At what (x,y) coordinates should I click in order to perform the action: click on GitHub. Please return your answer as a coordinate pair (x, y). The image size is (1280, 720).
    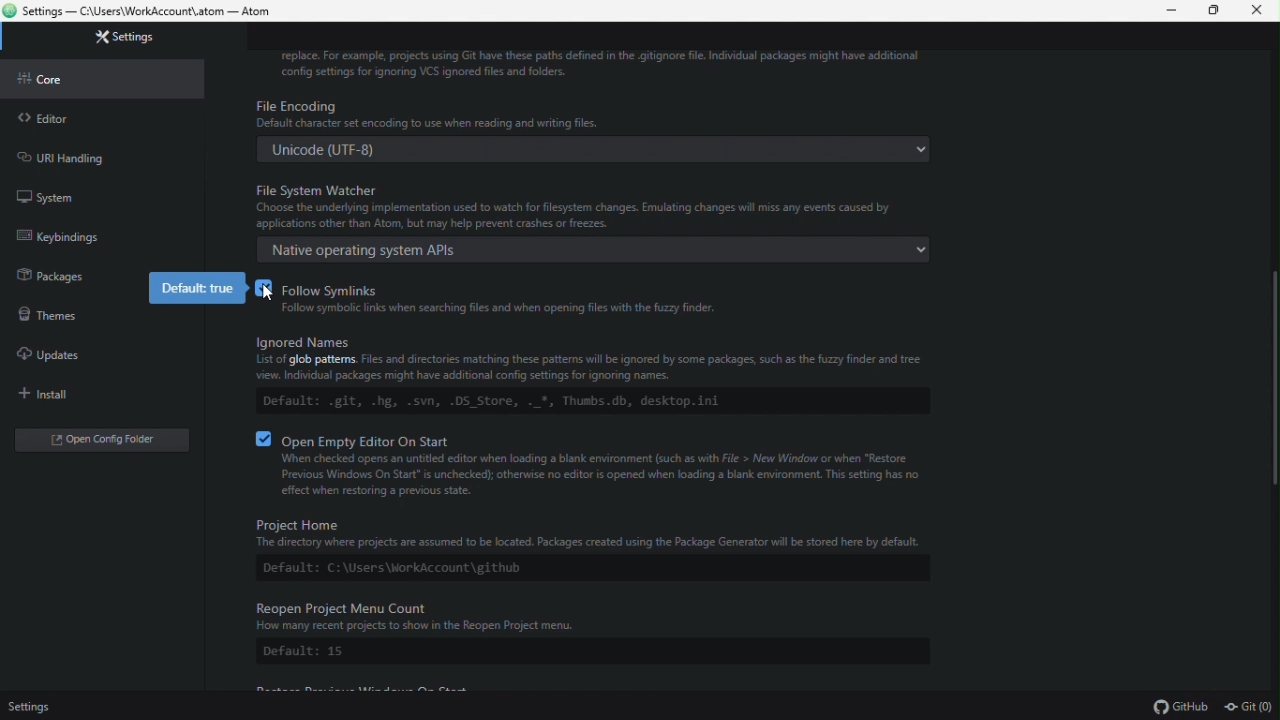
    Looking at the image, I should click on (1179, 708).